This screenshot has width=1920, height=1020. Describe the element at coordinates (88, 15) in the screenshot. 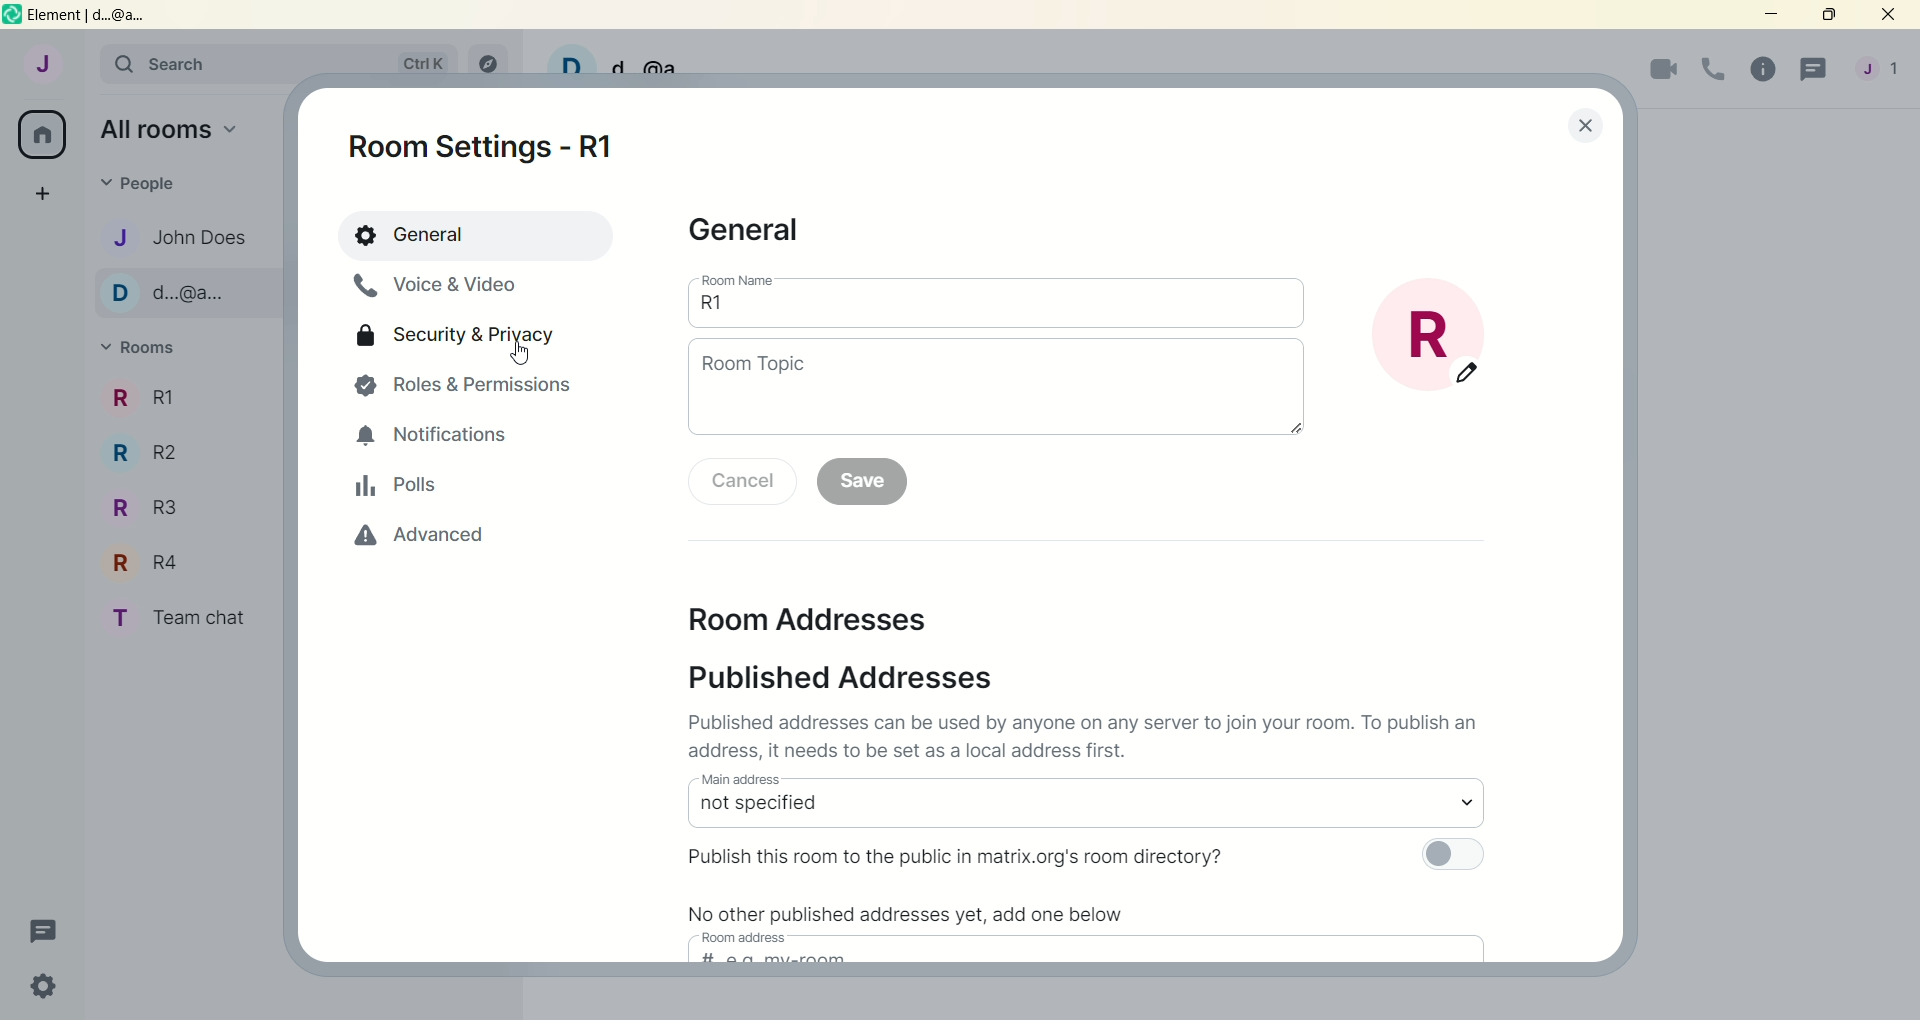

I see `Element | d..@a...` at that location.